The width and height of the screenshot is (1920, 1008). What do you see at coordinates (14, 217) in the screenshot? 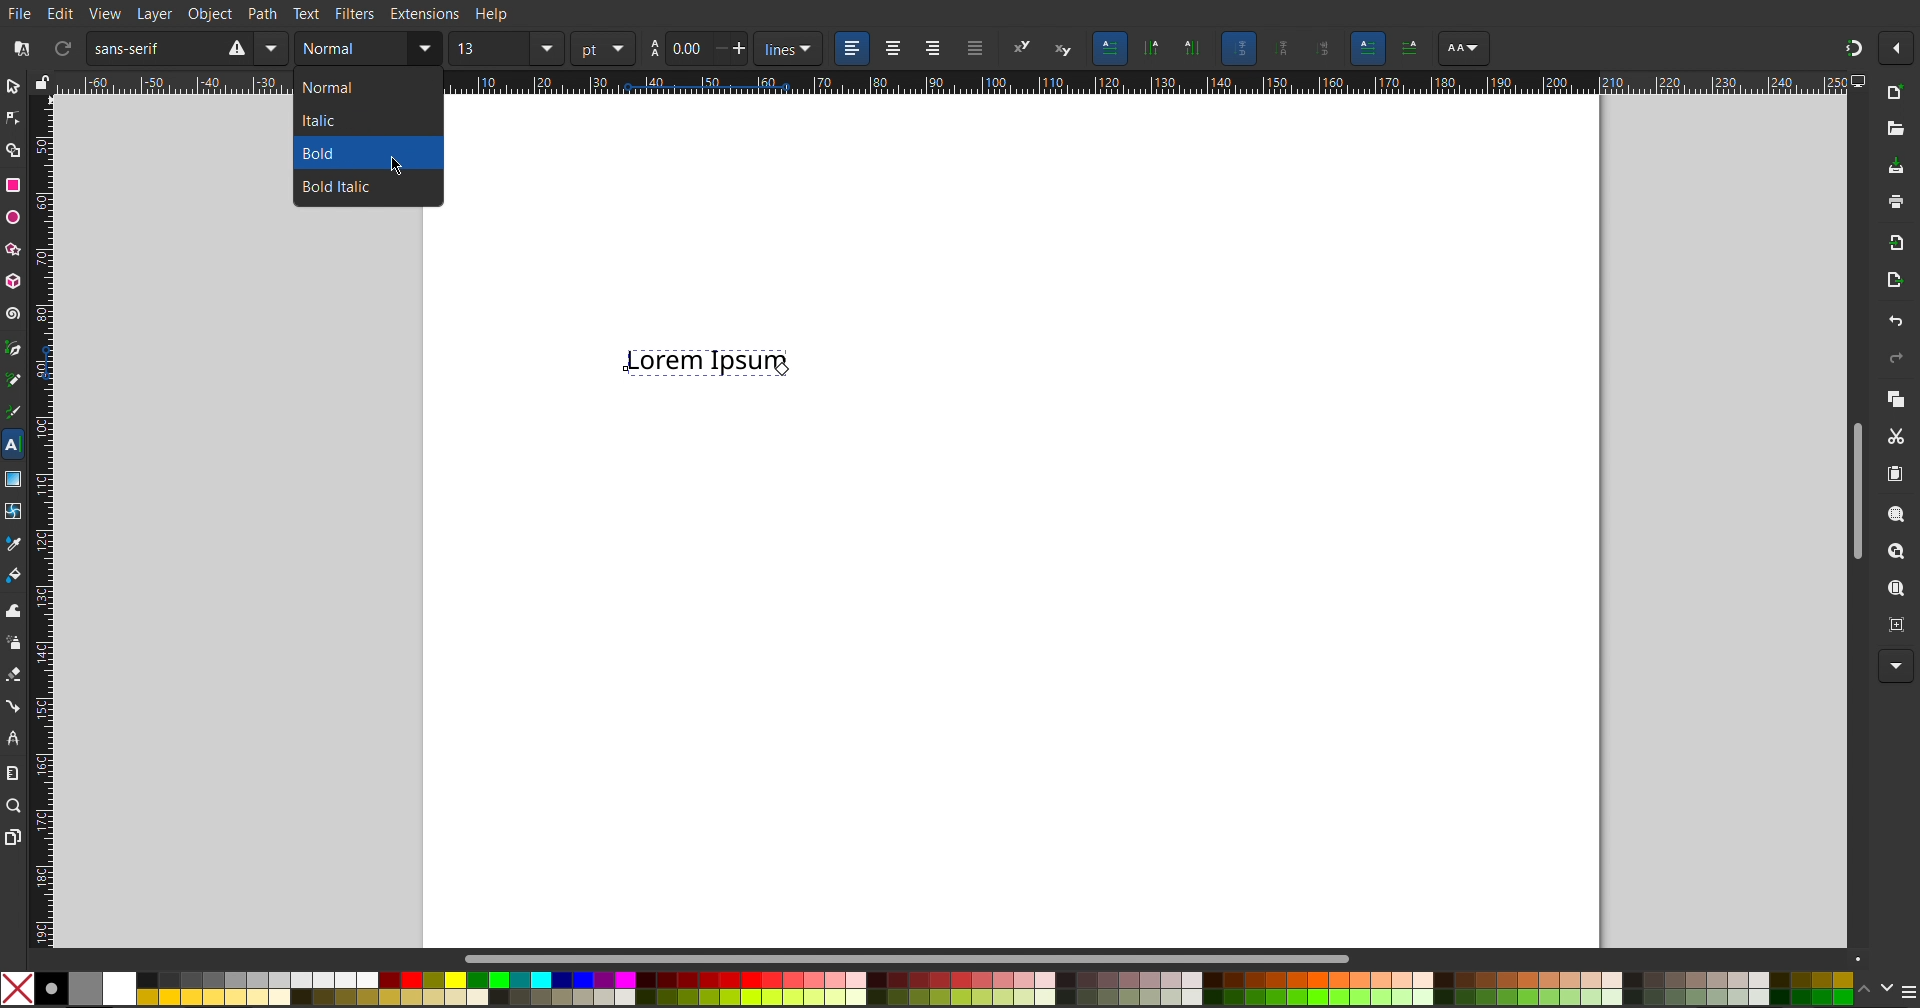
I see `Ellipse` at bounding box center [14, 217].